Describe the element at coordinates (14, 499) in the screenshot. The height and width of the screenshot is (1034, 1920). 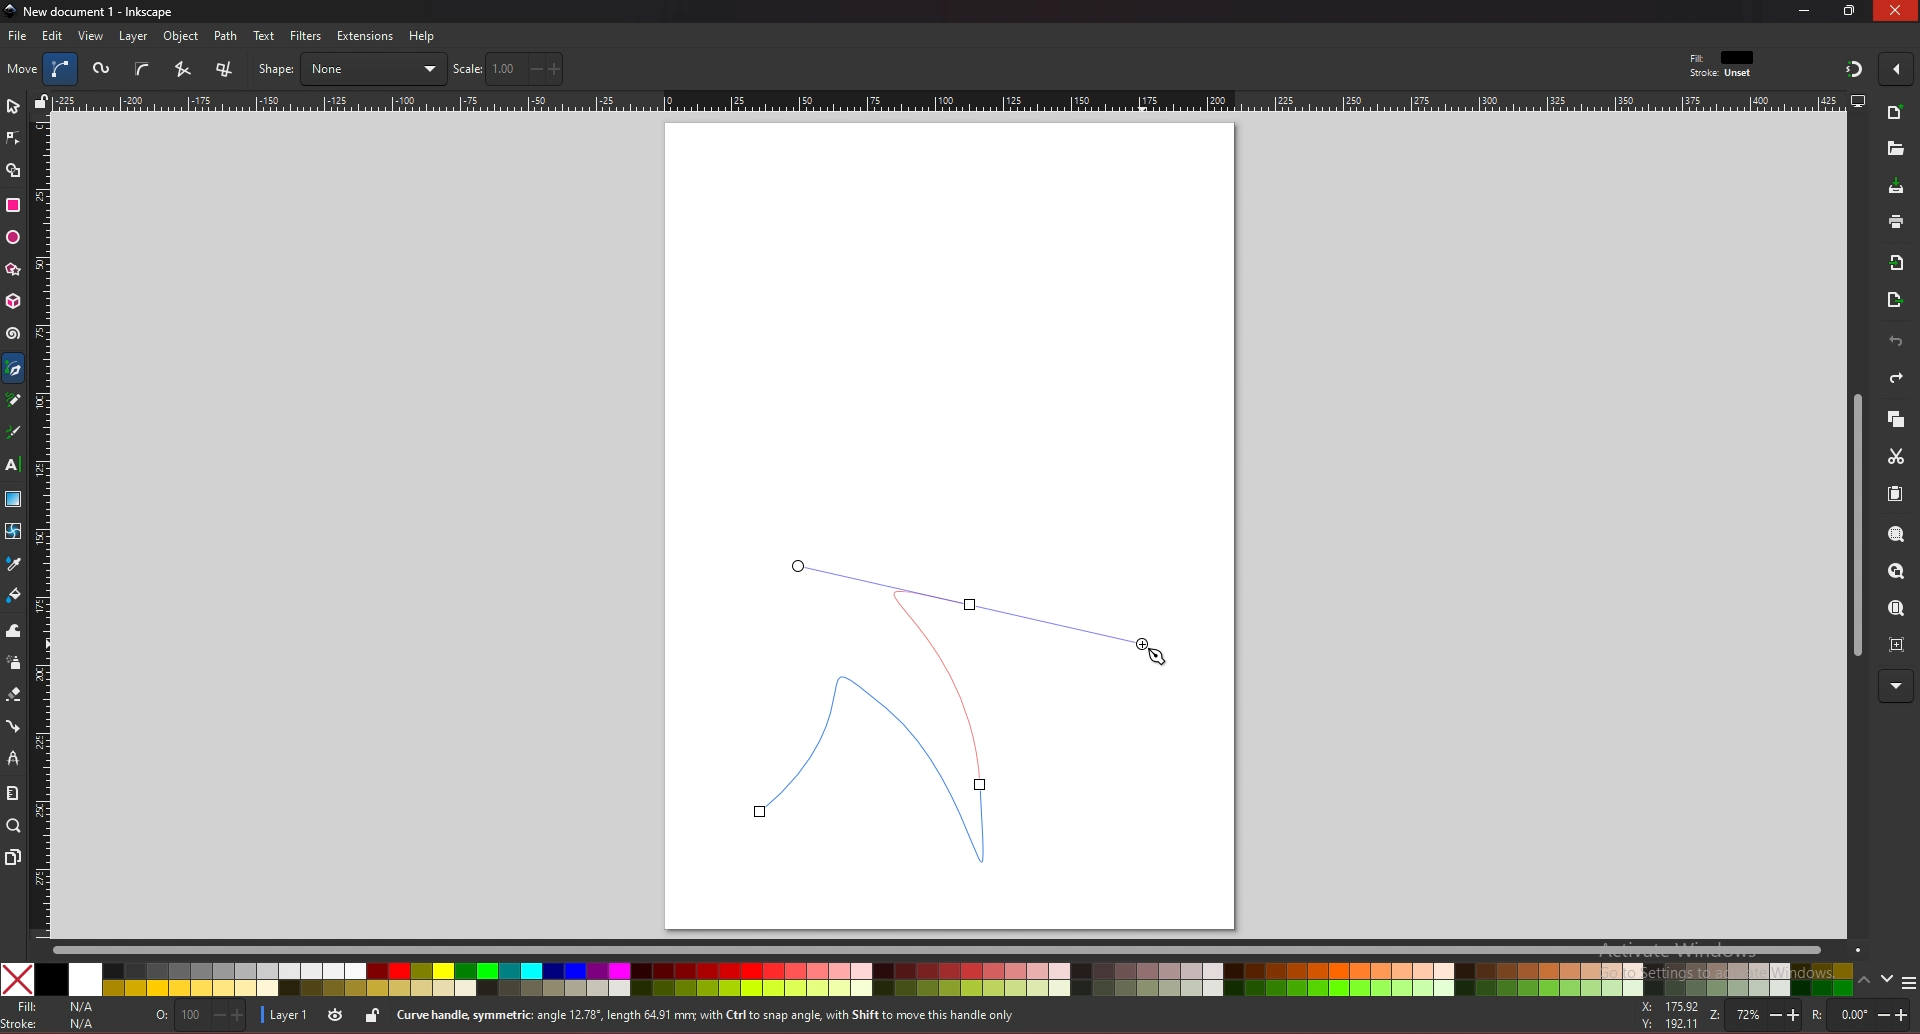
I see `gradient` at that location.